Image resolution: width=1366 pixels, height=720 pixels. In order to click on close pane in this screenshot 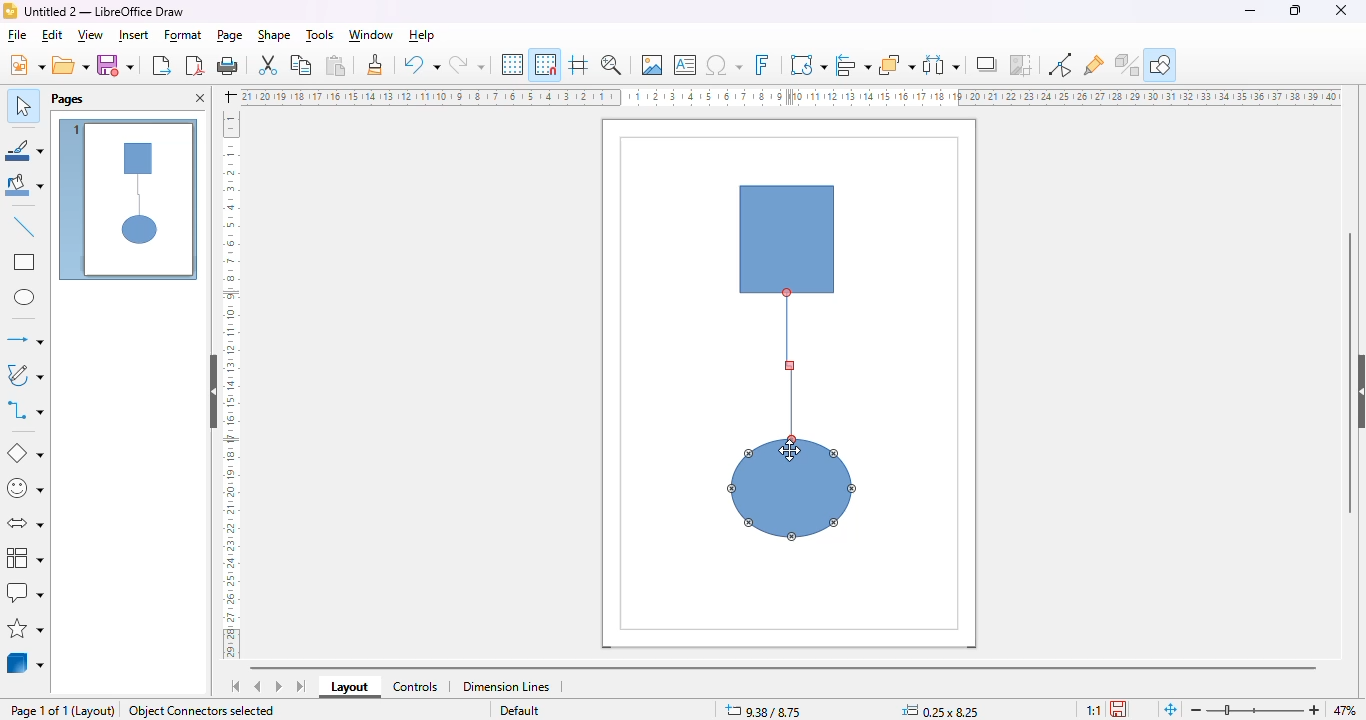, I will do `click(199, 99)`.